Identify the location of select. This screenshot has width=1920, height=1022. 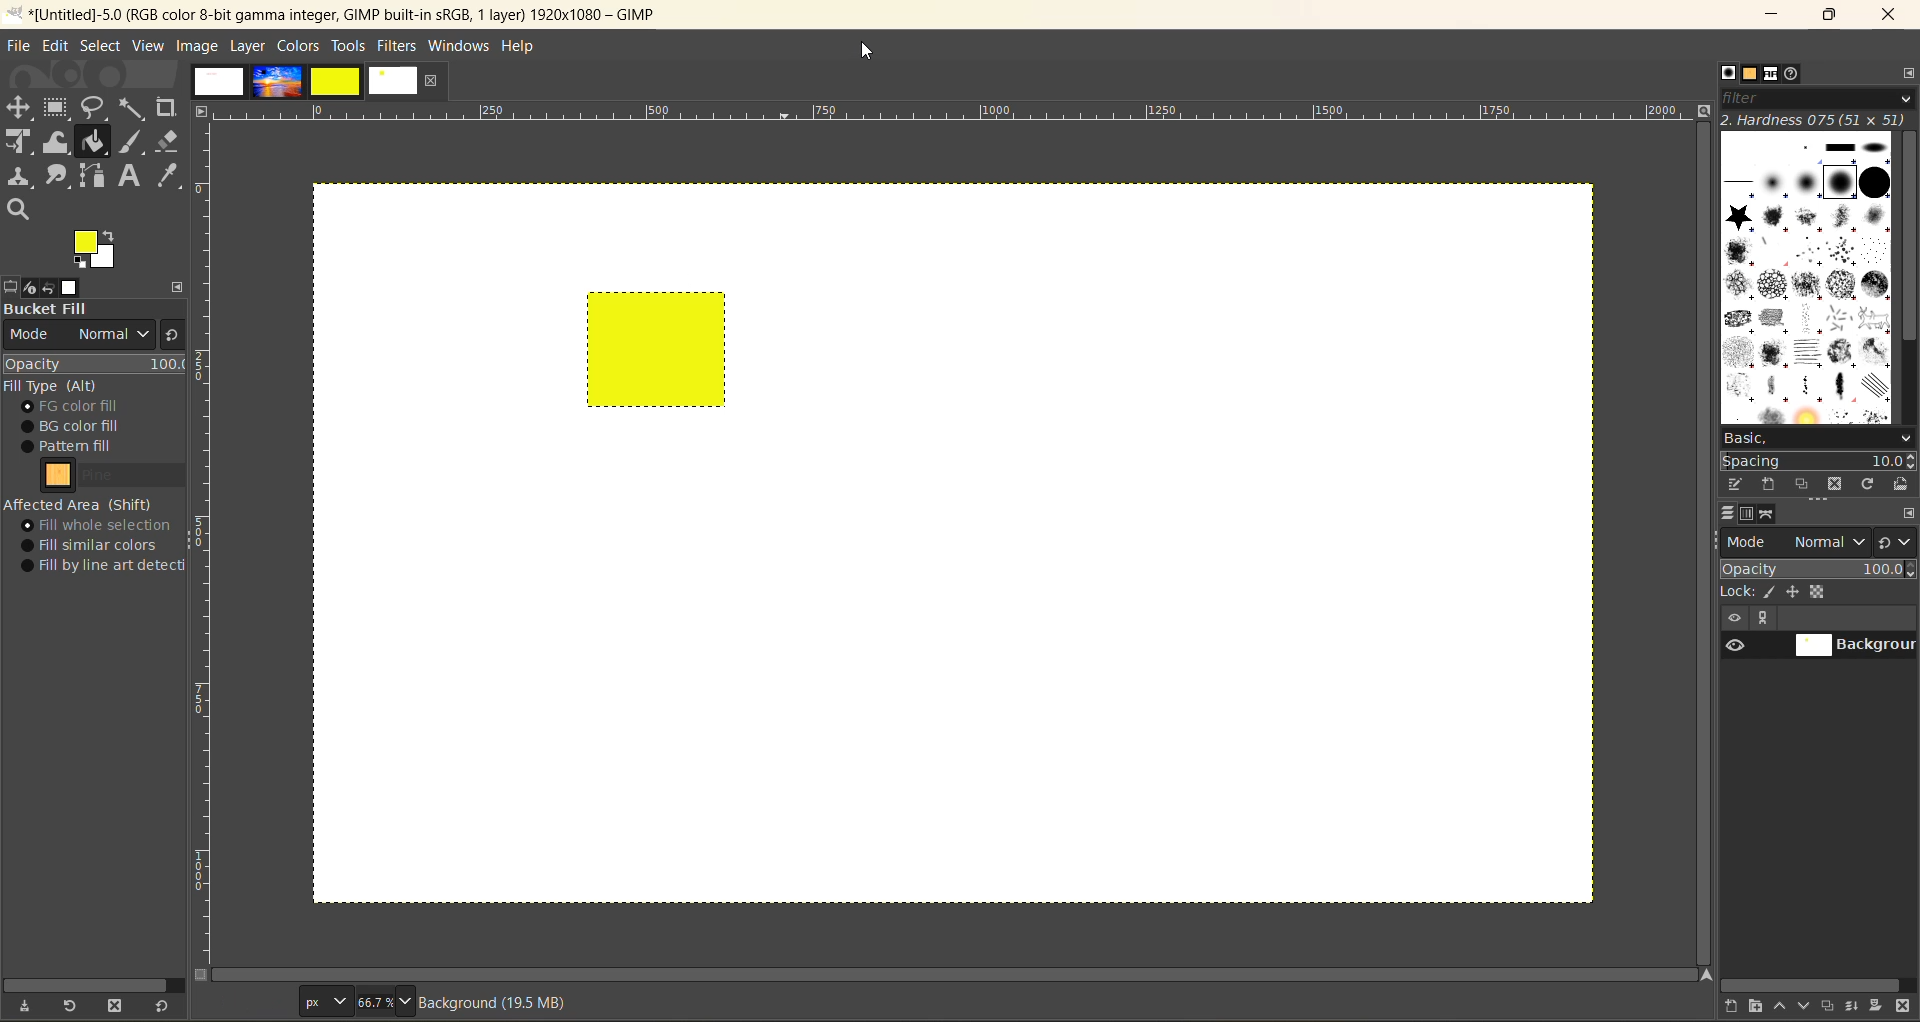
(105, 48).